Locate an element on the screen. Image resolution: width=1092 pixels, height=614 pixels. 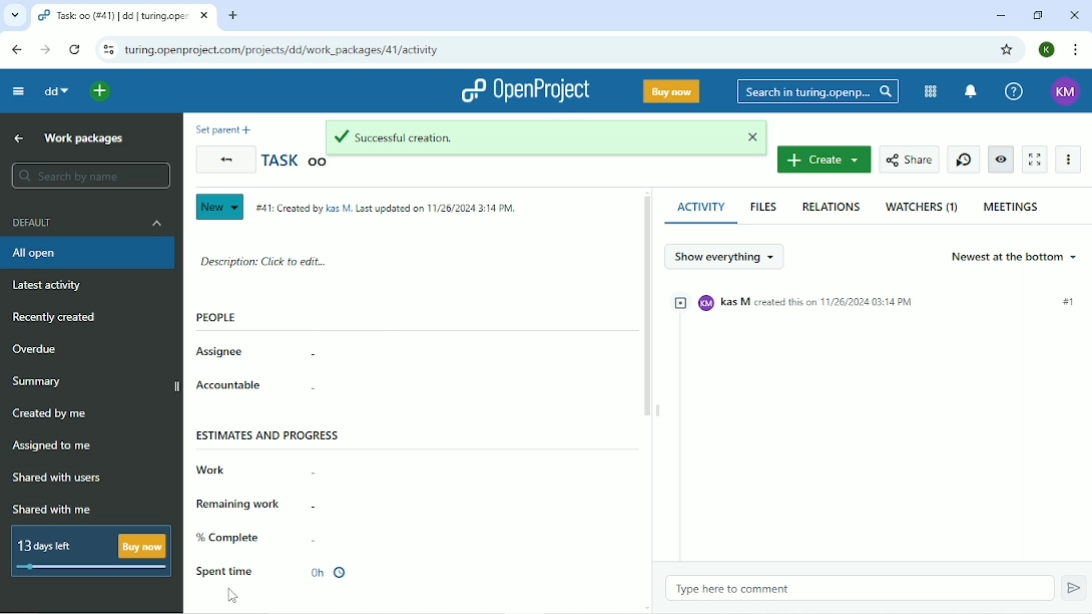
Type here to comment is located at coordinates (859, 588).